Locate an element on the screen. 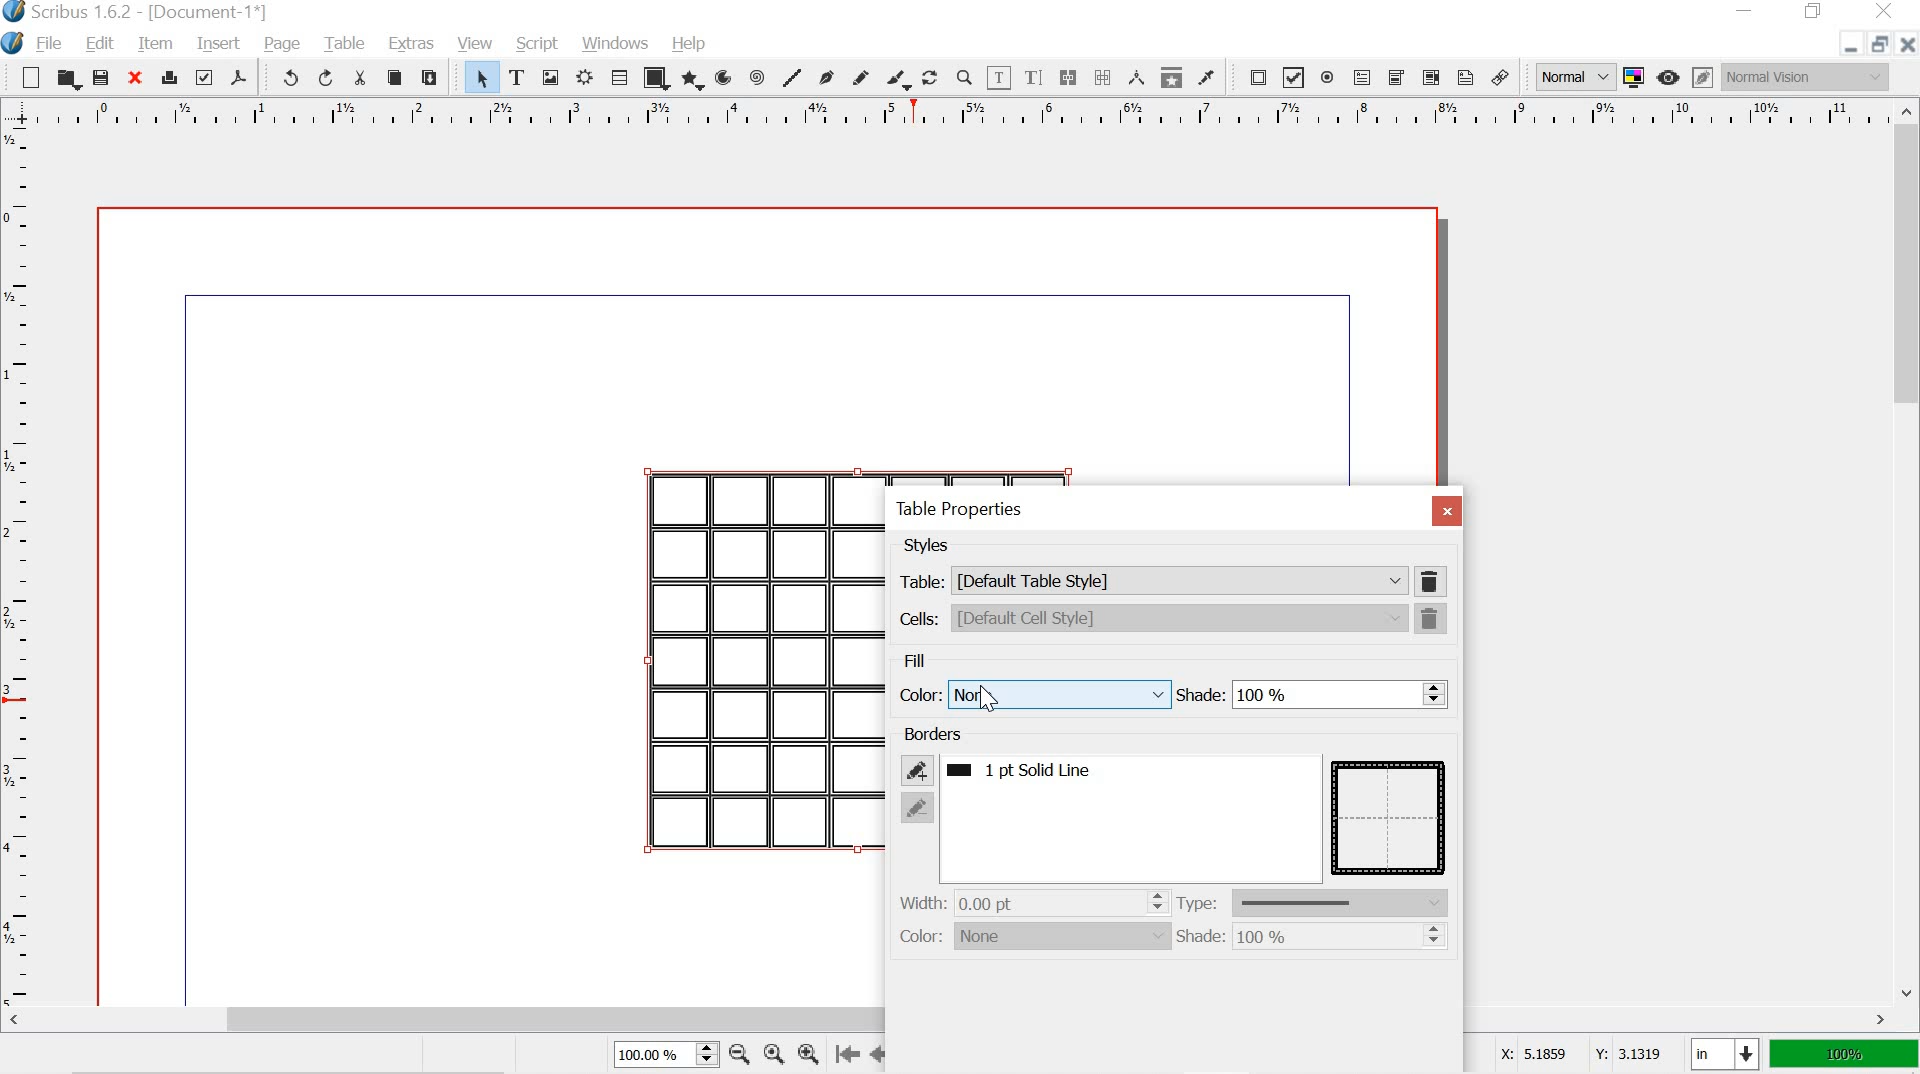 This screenshot has height=1074, width=1920. zoom in is located at coordinates (809, 1053).